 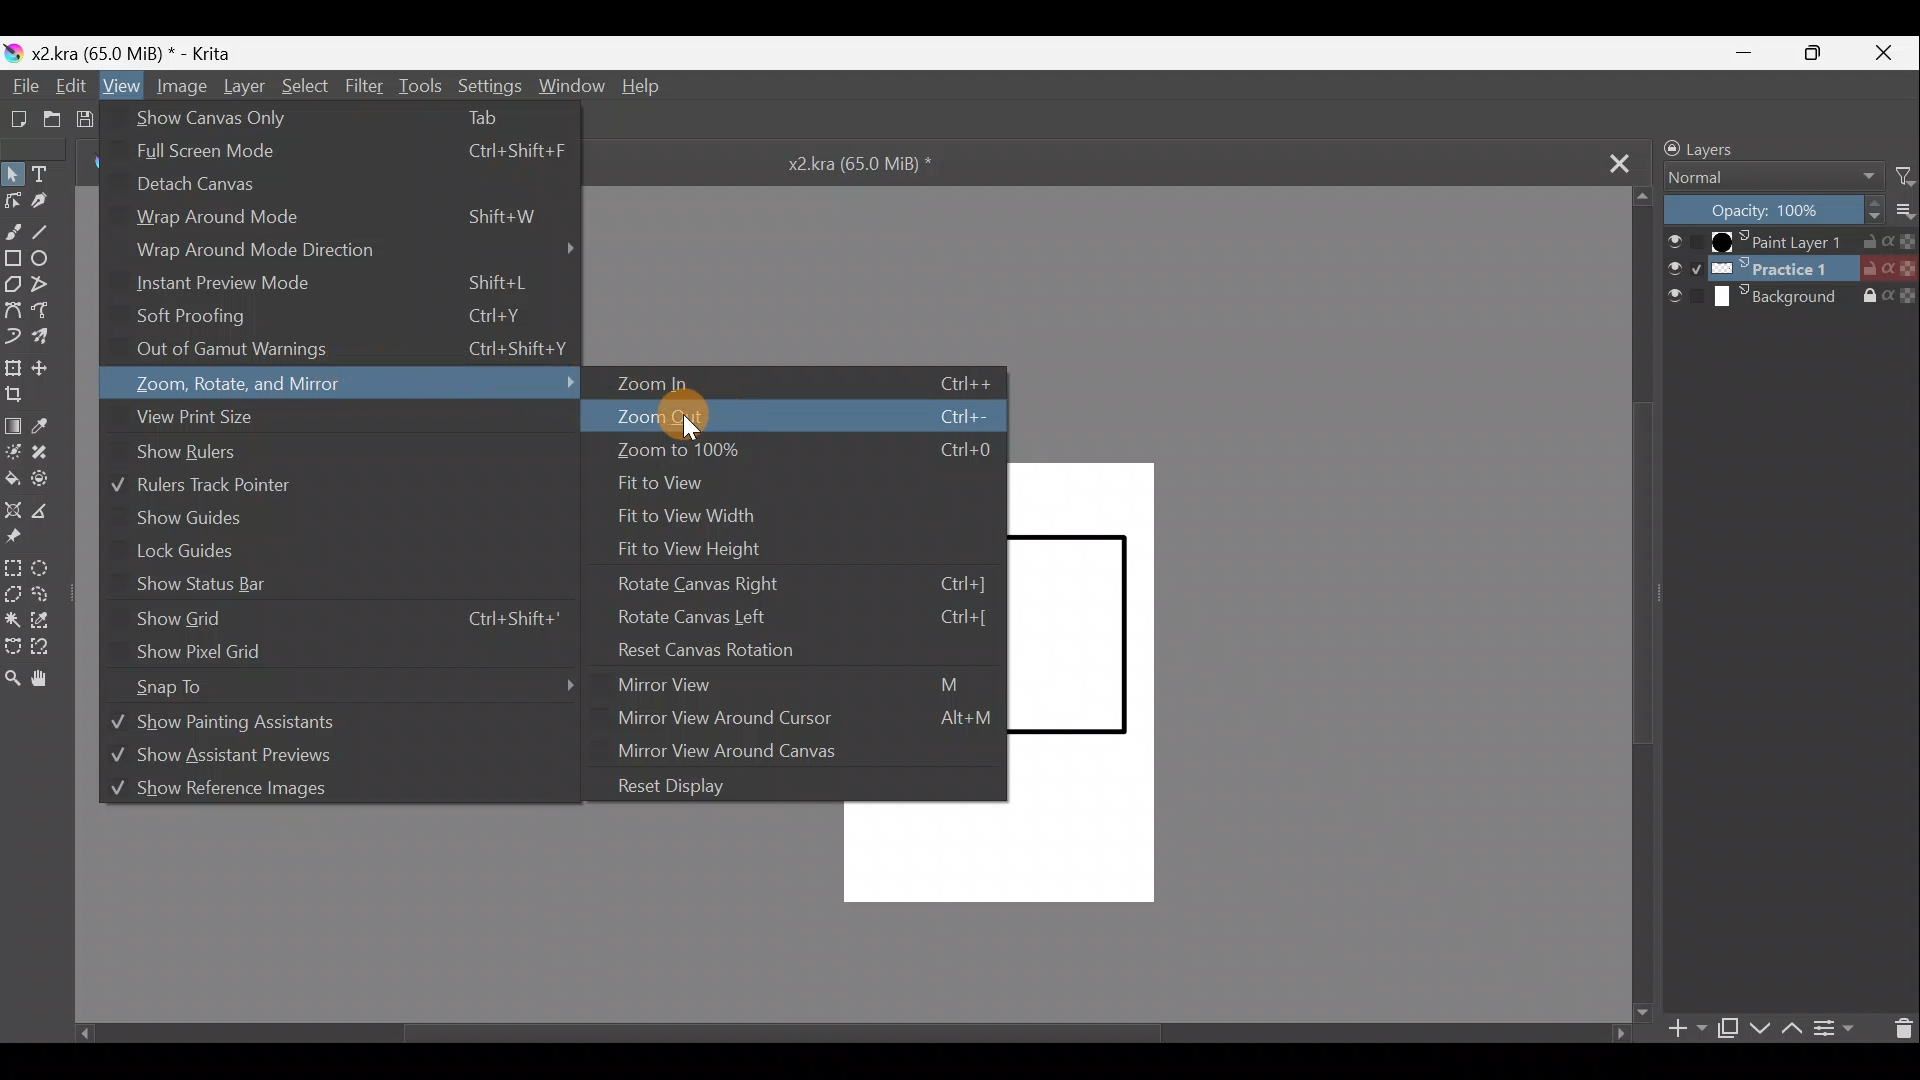 I want to click on Duplicate layer/mask, so click(x=1726, y=1028).